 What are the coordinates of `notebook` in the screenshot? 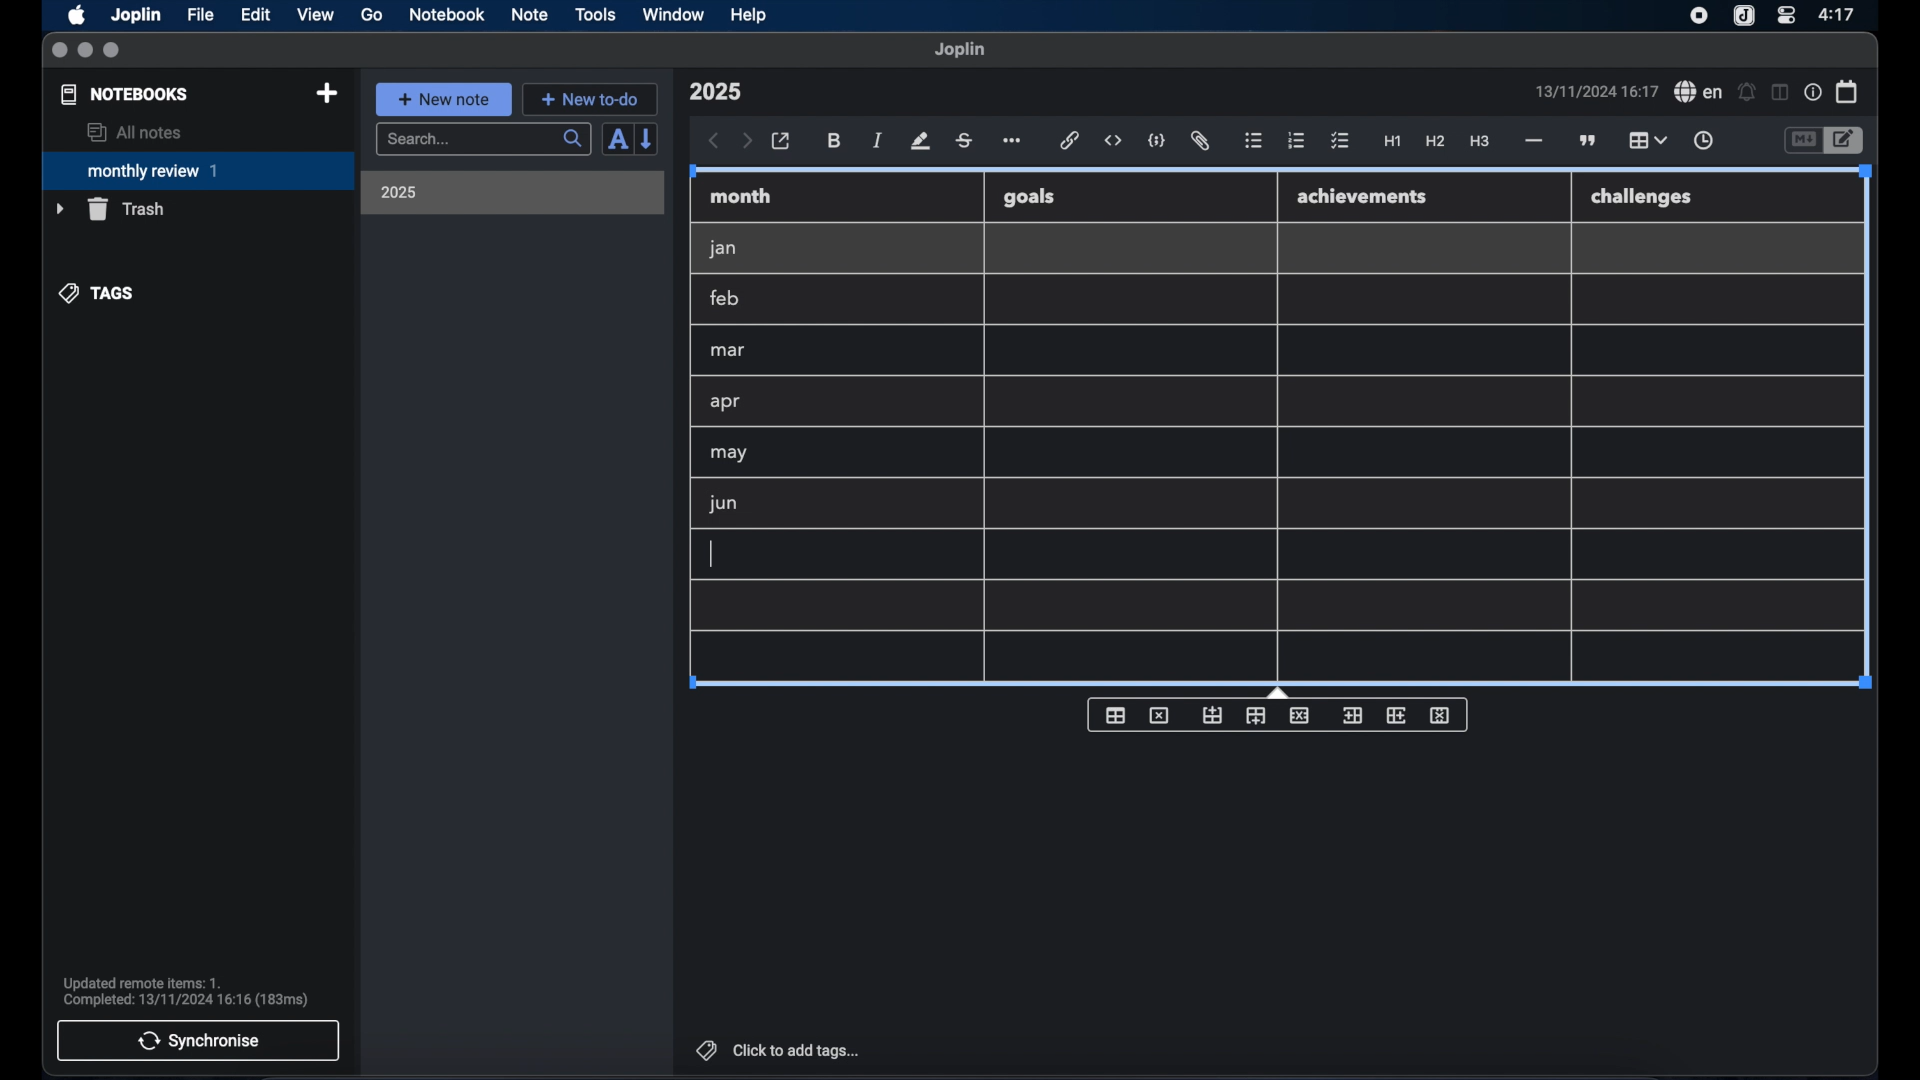 It's located at (447, 15).